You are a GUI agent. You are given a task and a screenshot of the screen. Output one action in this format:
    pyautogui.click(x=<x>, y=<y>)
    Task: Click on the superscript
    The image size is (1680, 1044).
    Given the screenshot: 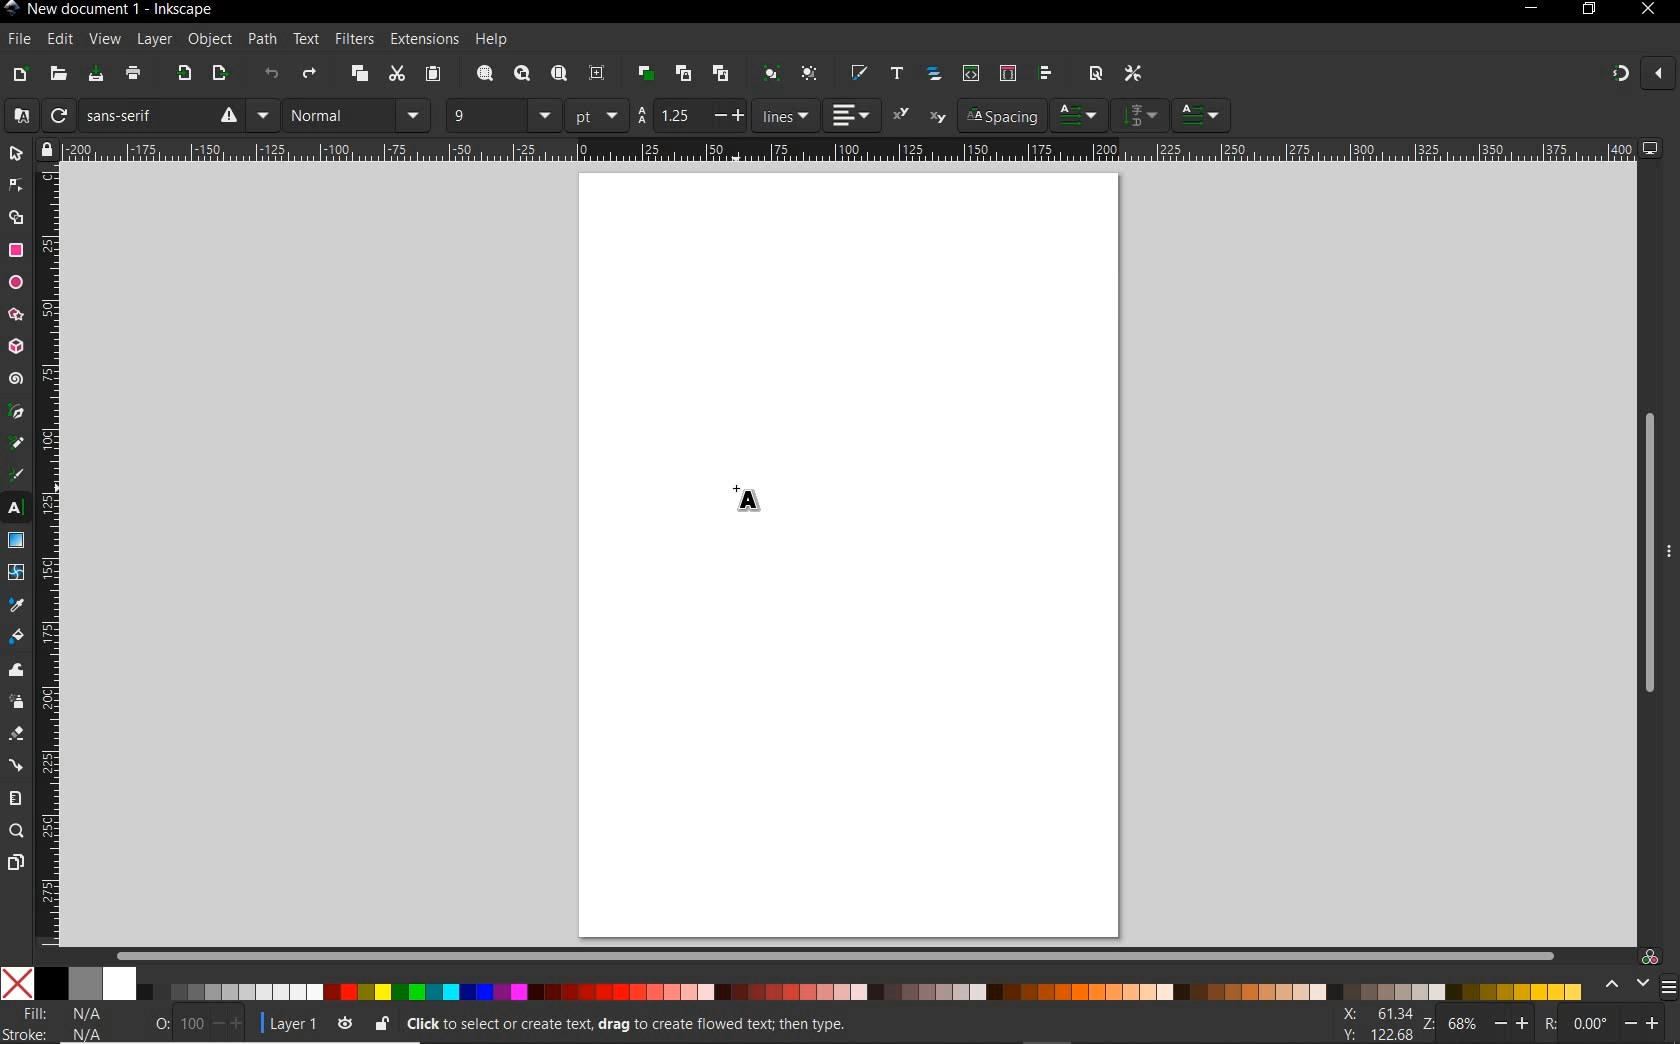 What is the action you would take?
    pyautogui.click(x=902, y=114)
    